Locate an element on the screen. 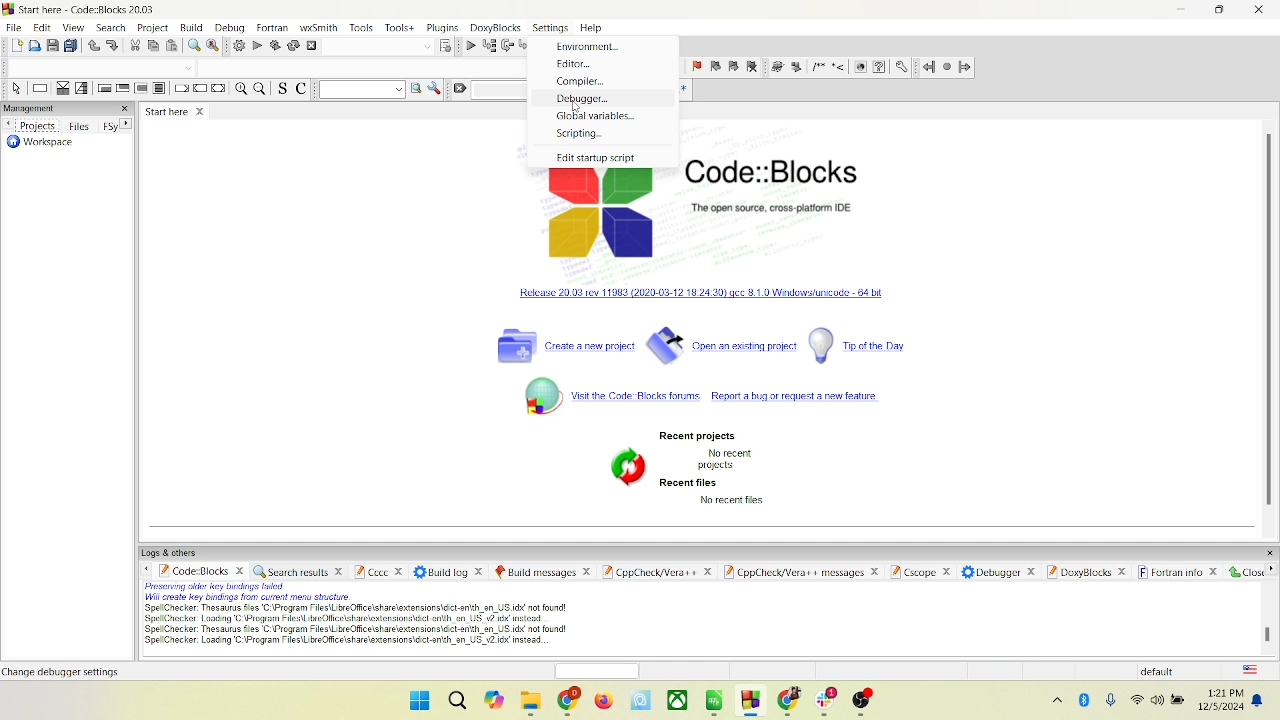  default is located at coordinates (1166, 671).